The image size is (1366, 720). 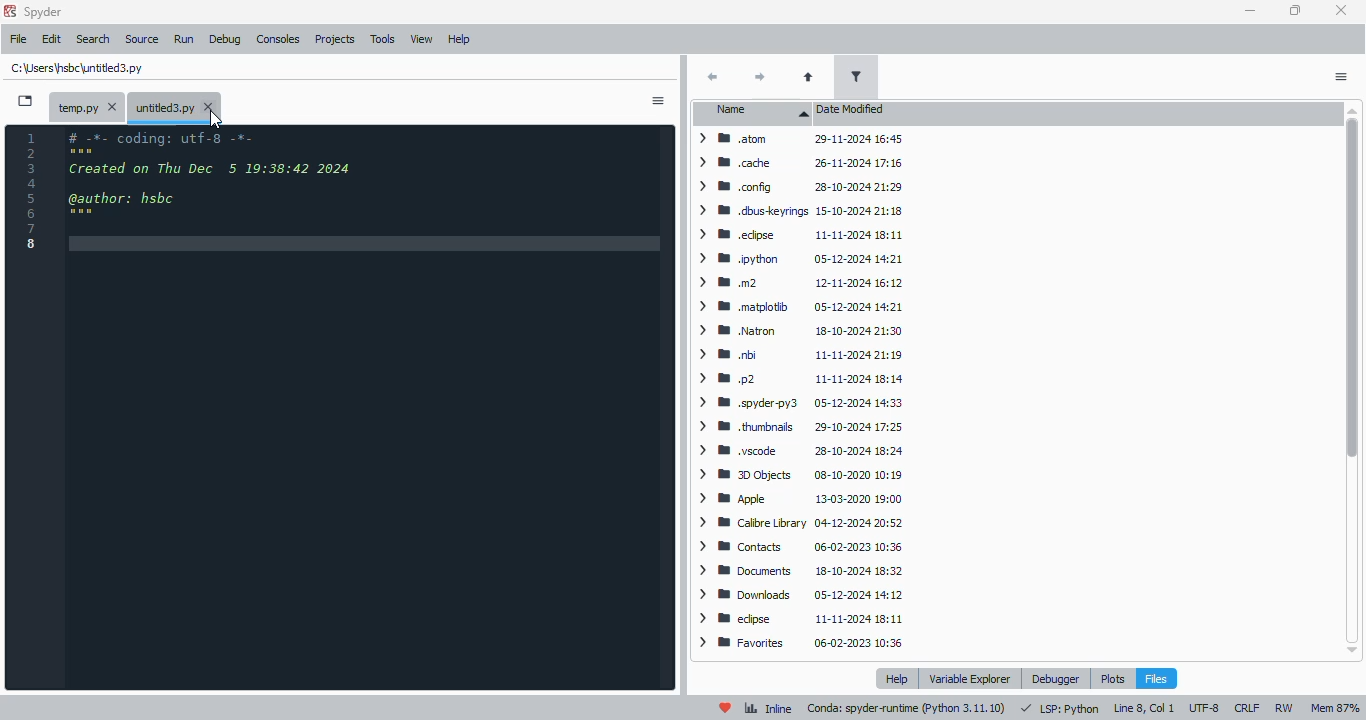 What do you see at coordinates (336, 40) in the screenshot?
I see `projects` at bounding box center [336, 40].